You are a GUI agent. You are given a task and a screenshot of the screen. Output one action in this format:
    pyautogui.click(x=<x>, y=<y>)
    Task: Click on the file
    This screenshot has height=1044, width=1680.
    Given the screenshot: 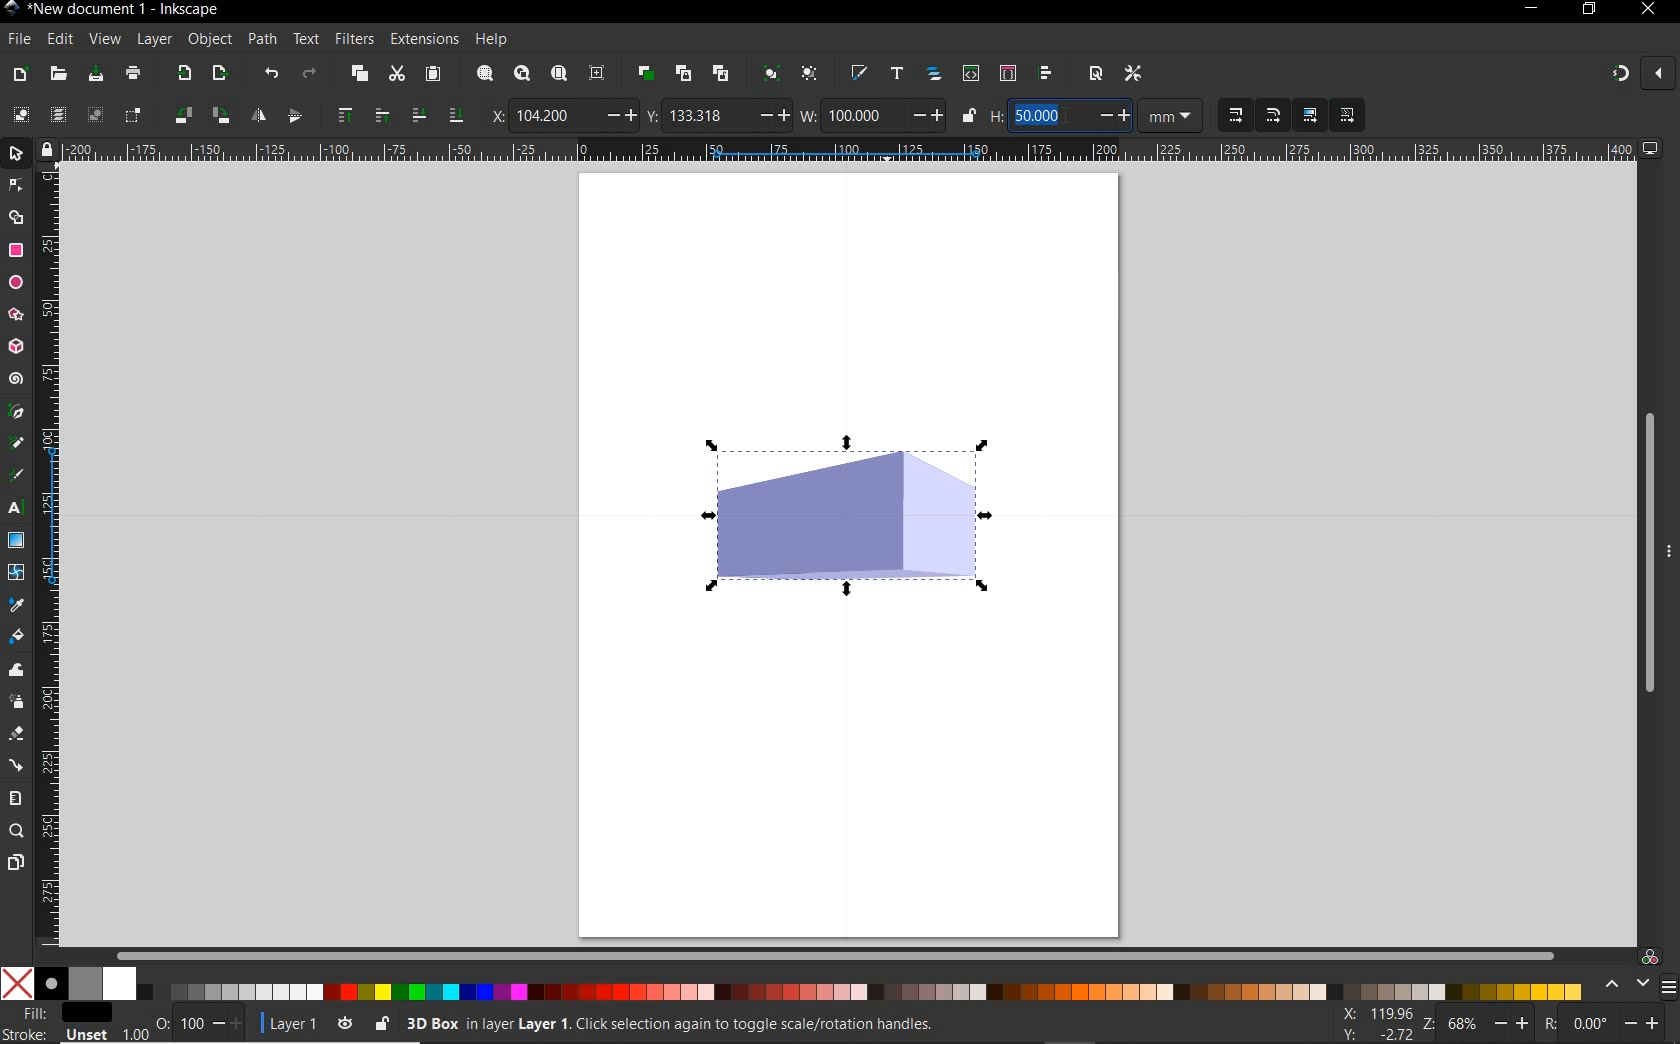 What is the action you would take?
    pyautogui.click(x=19, y=40)
    